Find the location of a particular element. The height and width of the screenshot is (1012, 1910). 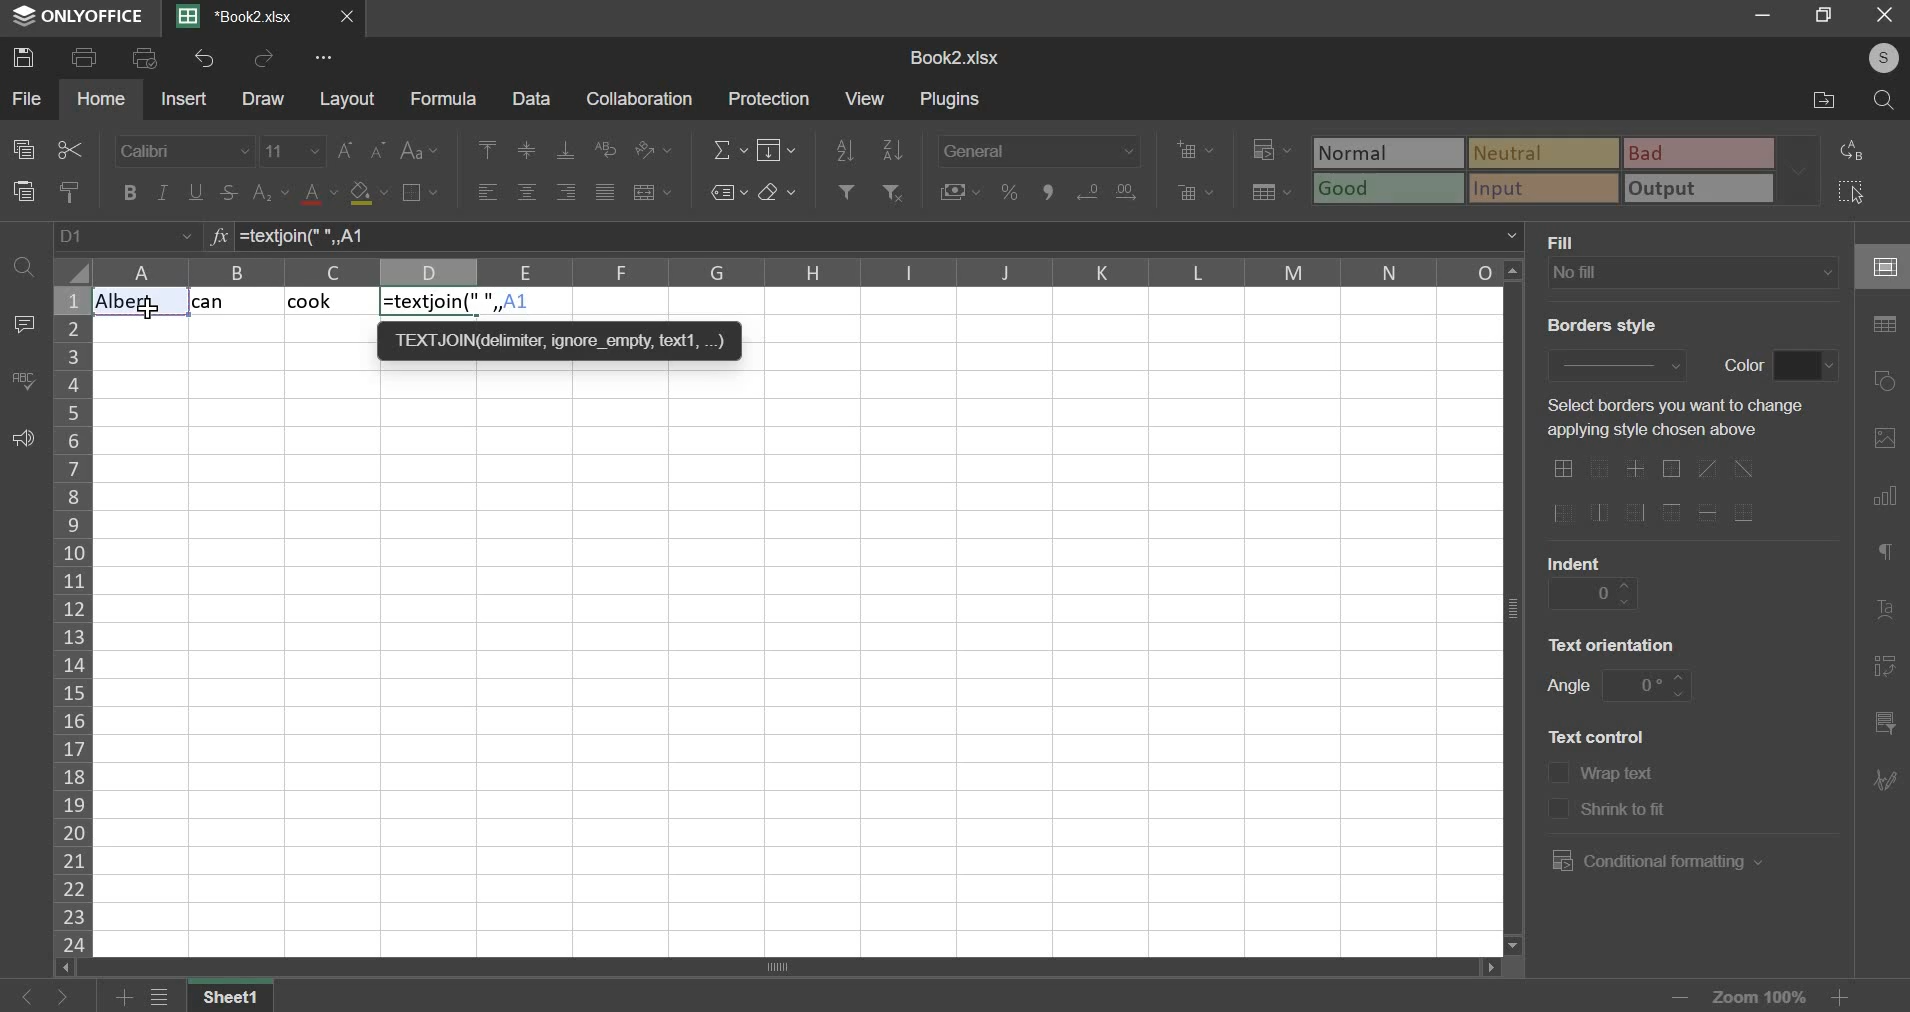

cursor is located at coordinates (152, 312).